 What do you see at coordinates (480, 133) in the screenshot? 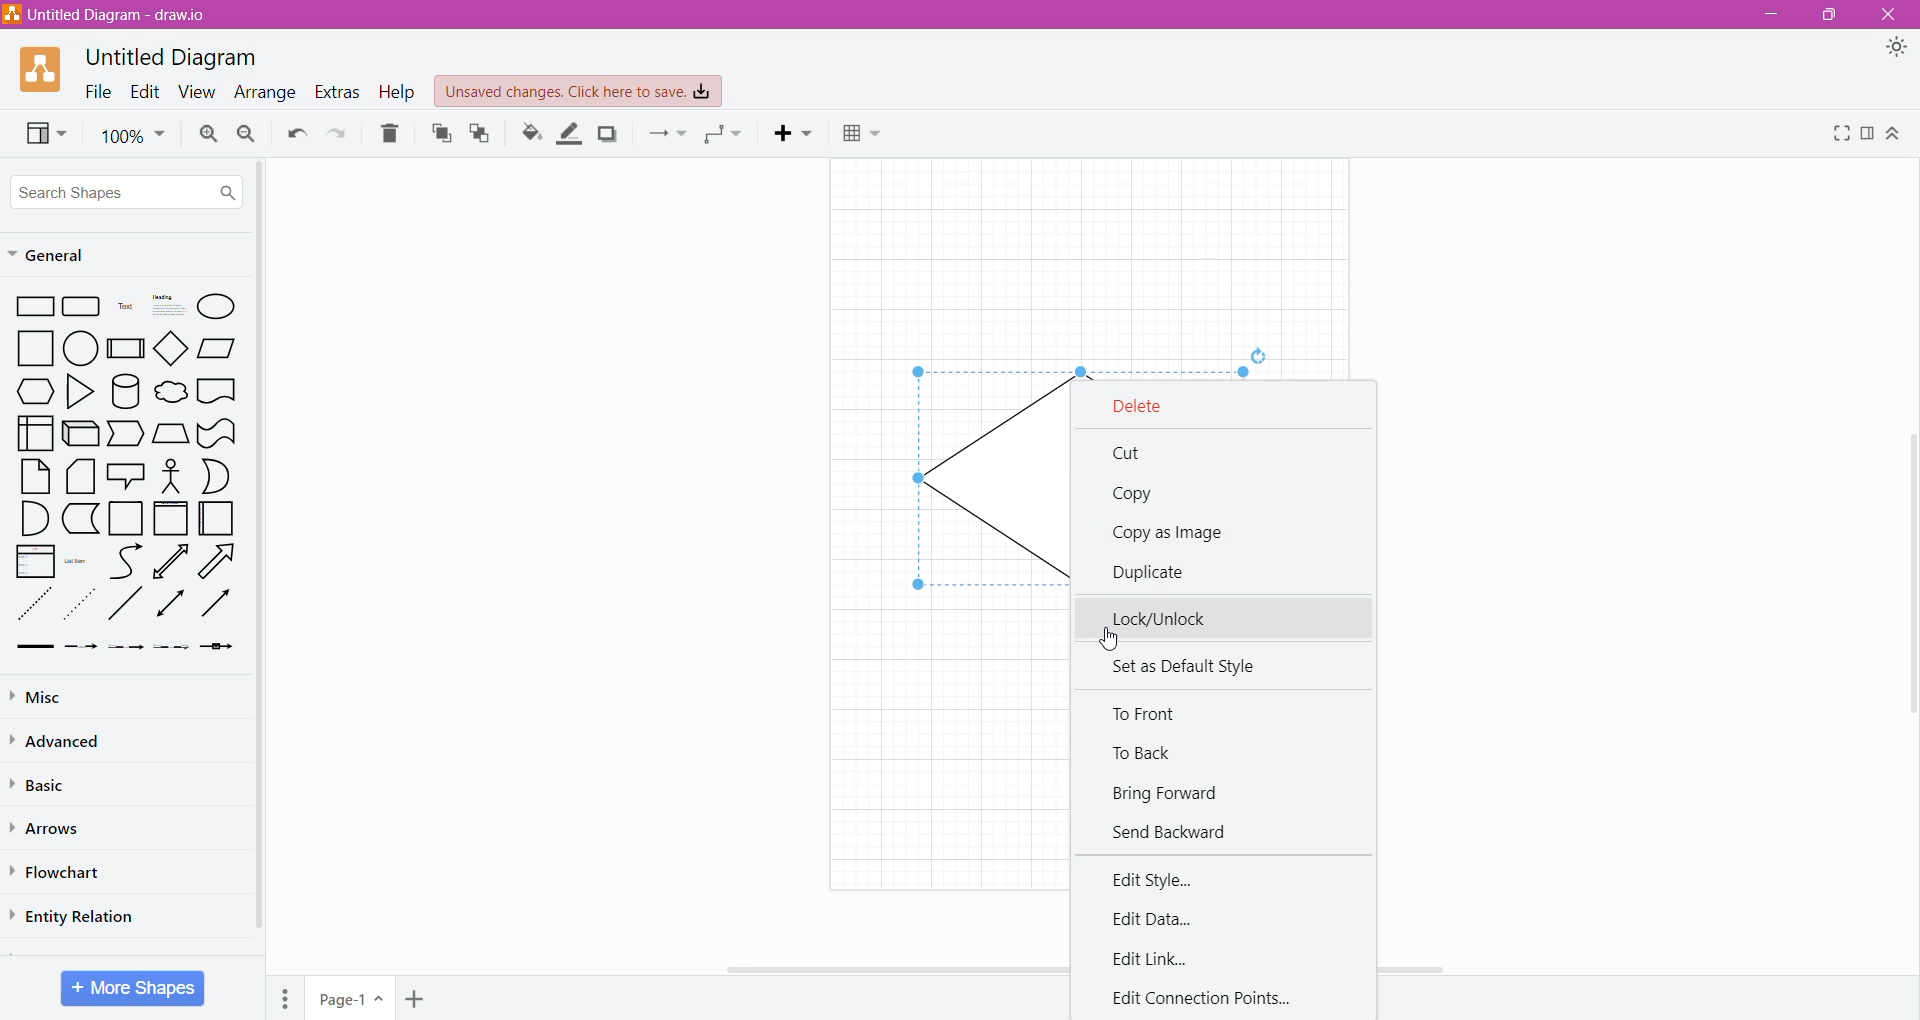
I see `To Back` at bounding box center [480, 133].